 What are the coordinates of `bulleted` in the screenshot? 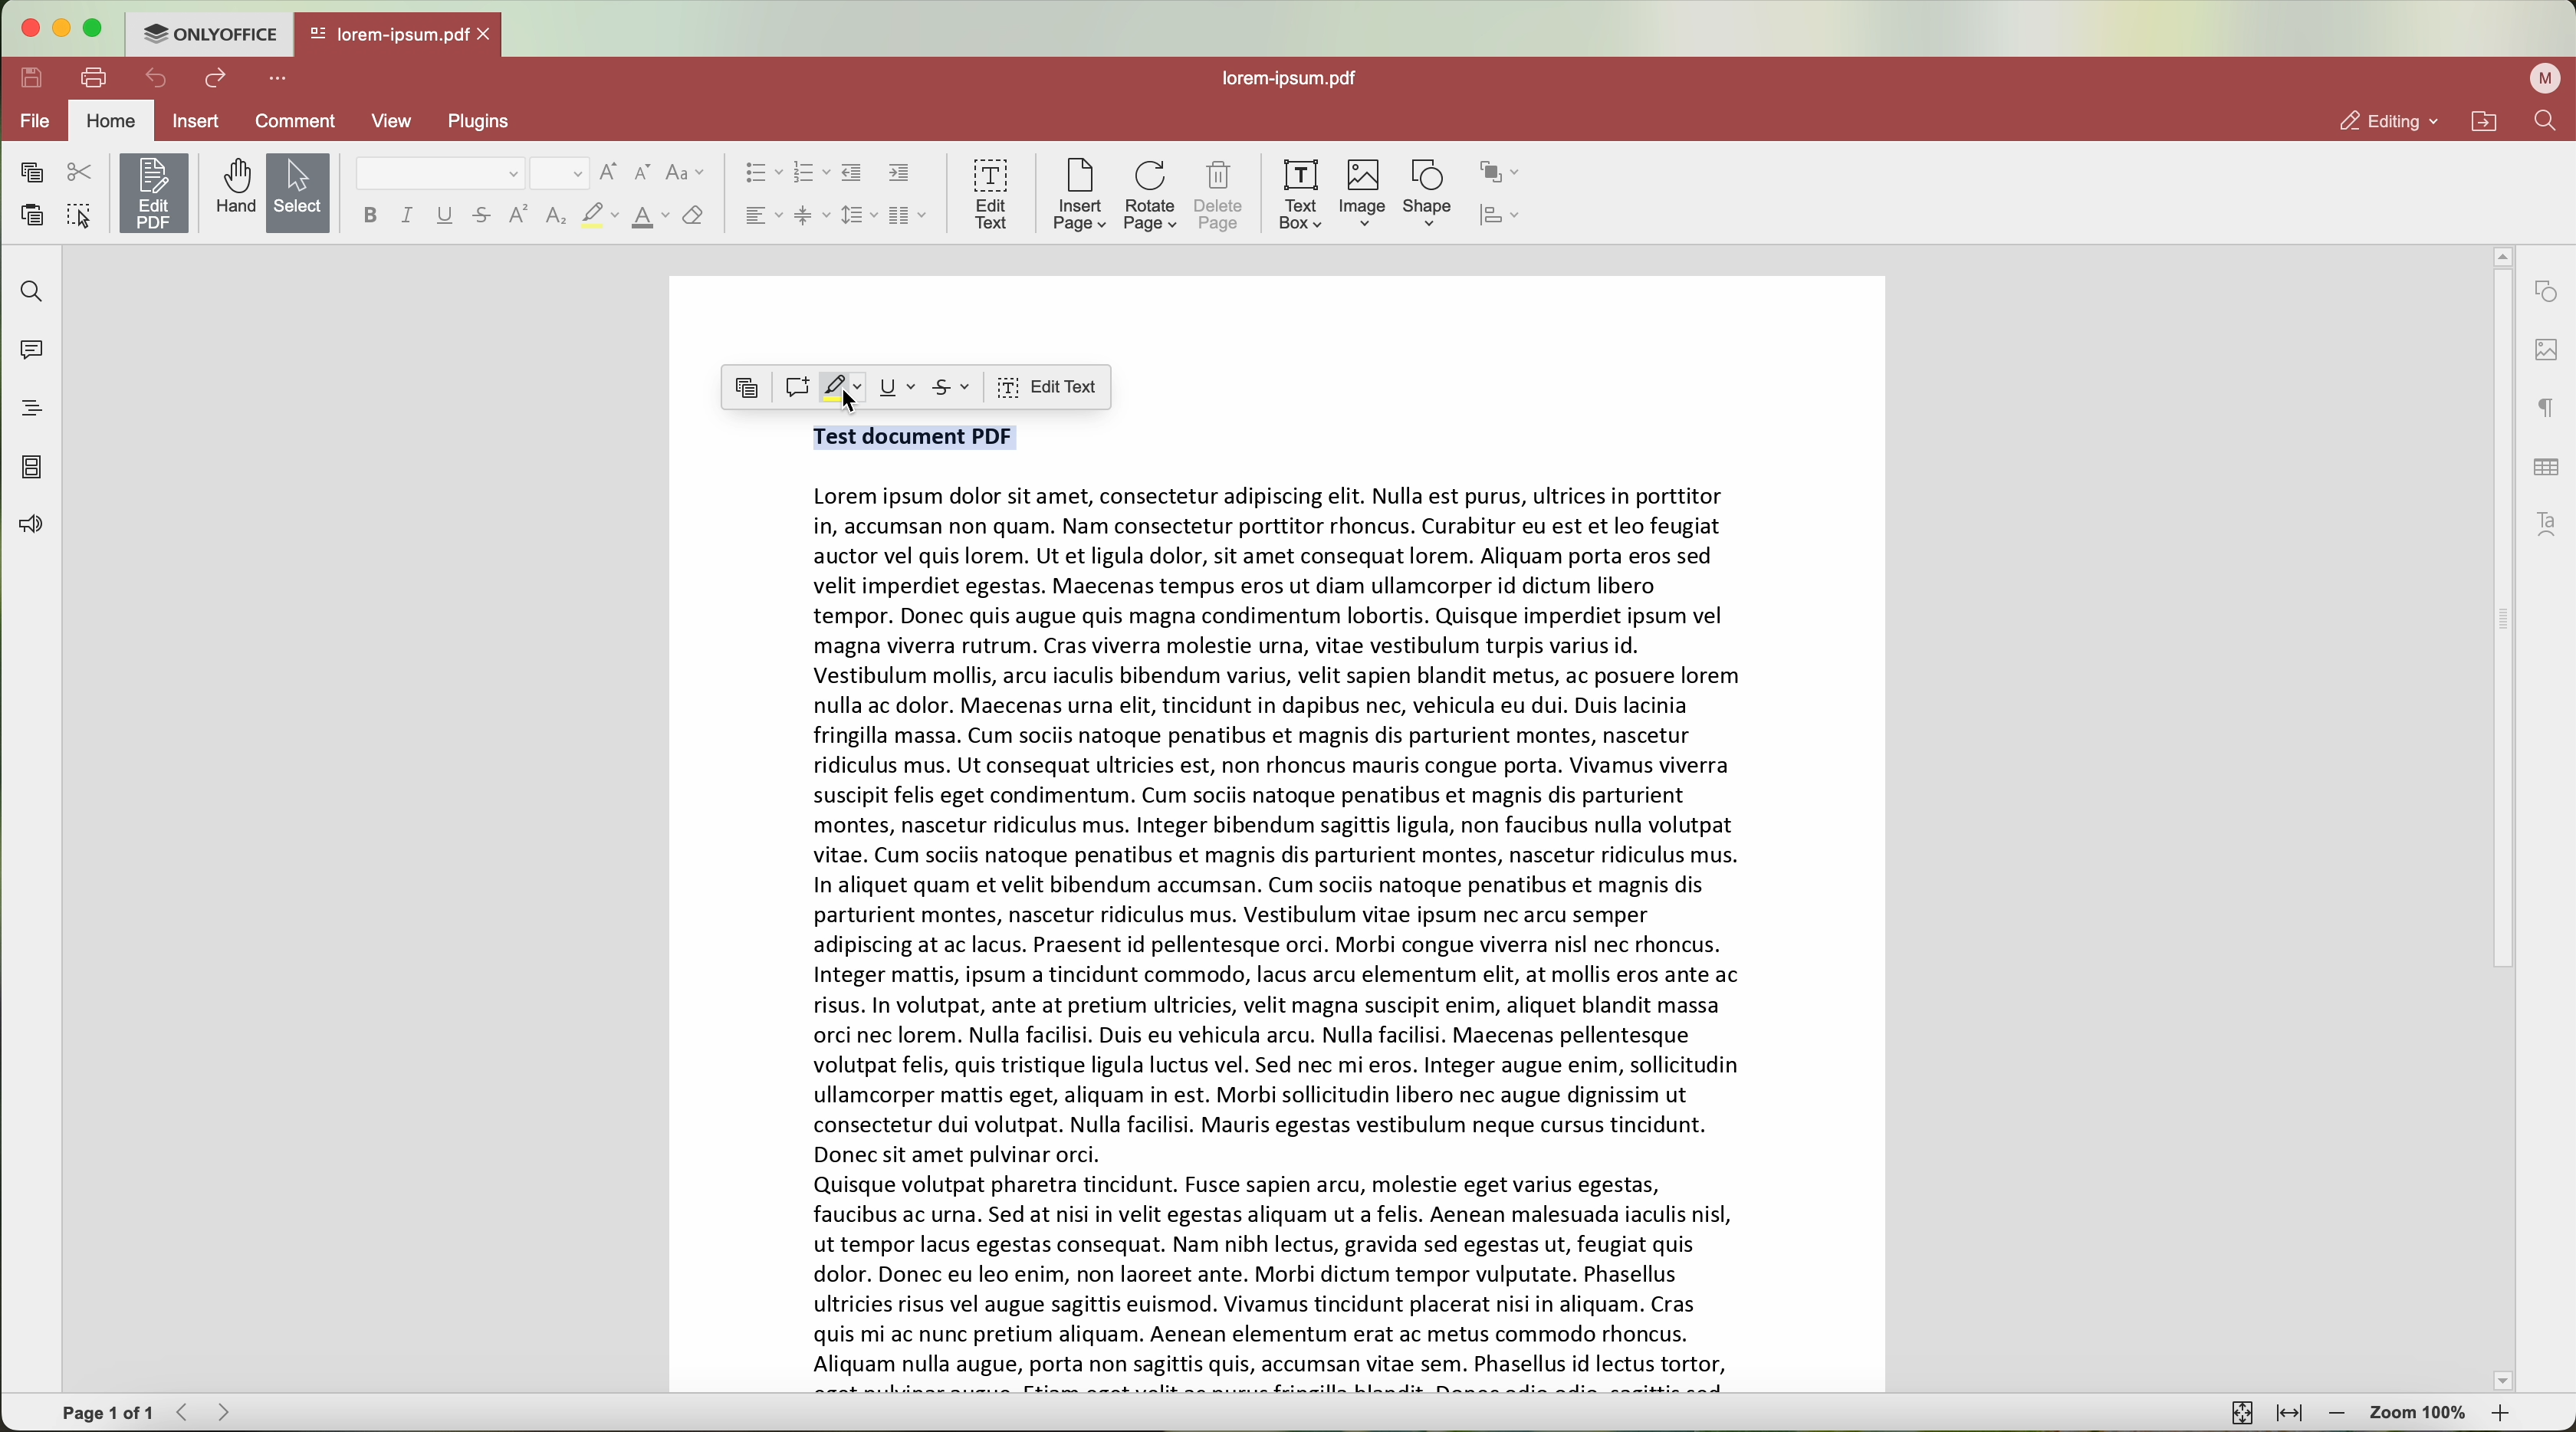 It's located at (764, 174).